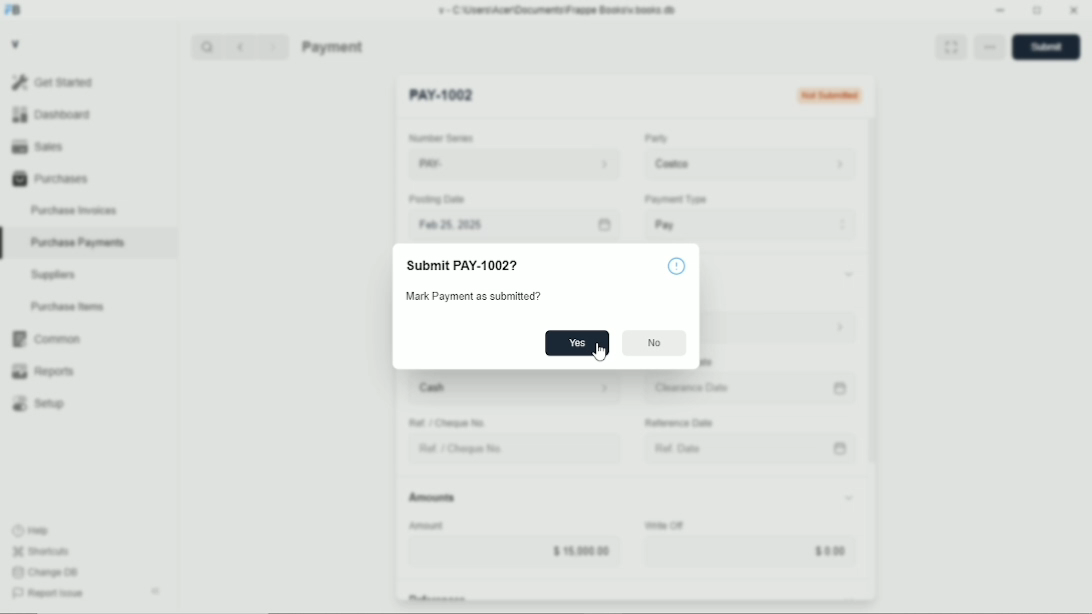 The height and width of the screenshot is (614, 1092). I want to click on Yes, so click(577, 343).